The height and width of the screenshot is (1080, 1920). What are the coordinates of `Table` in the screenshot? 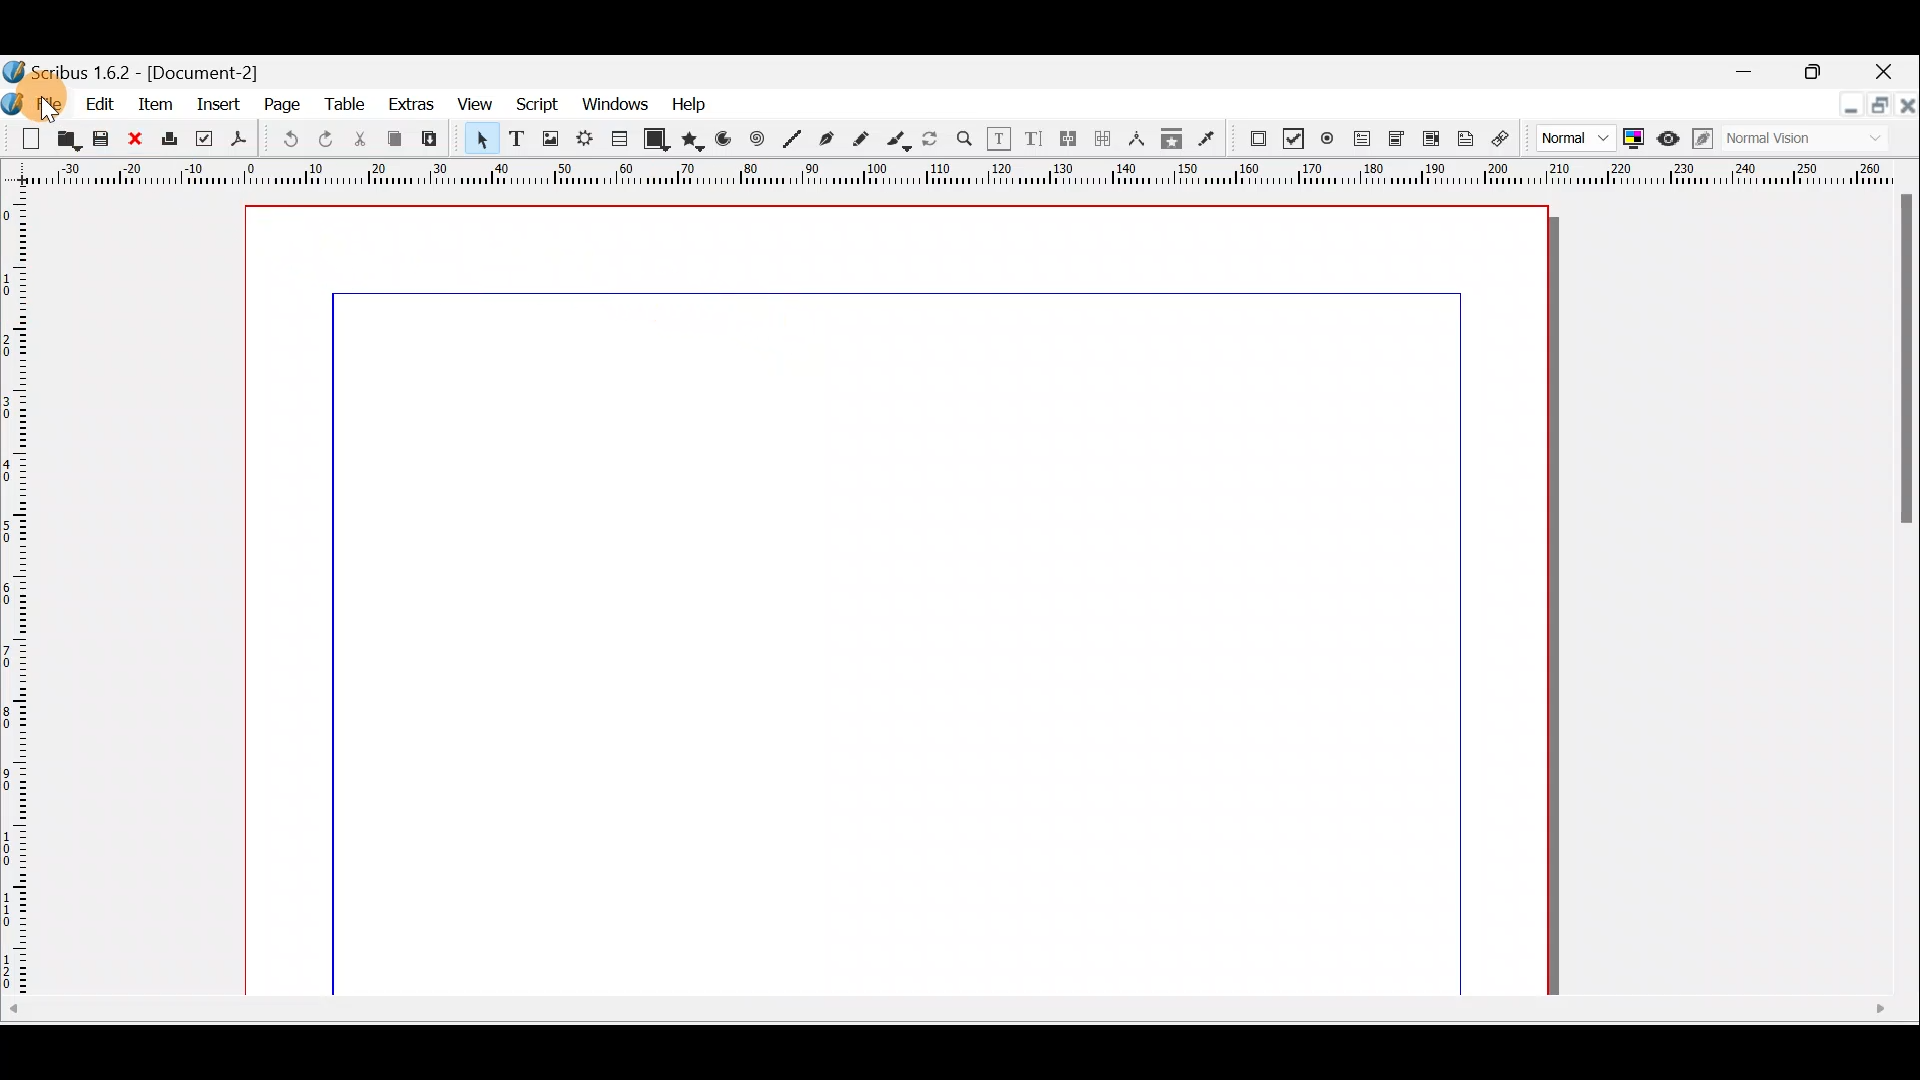 It's located at (349, 103).